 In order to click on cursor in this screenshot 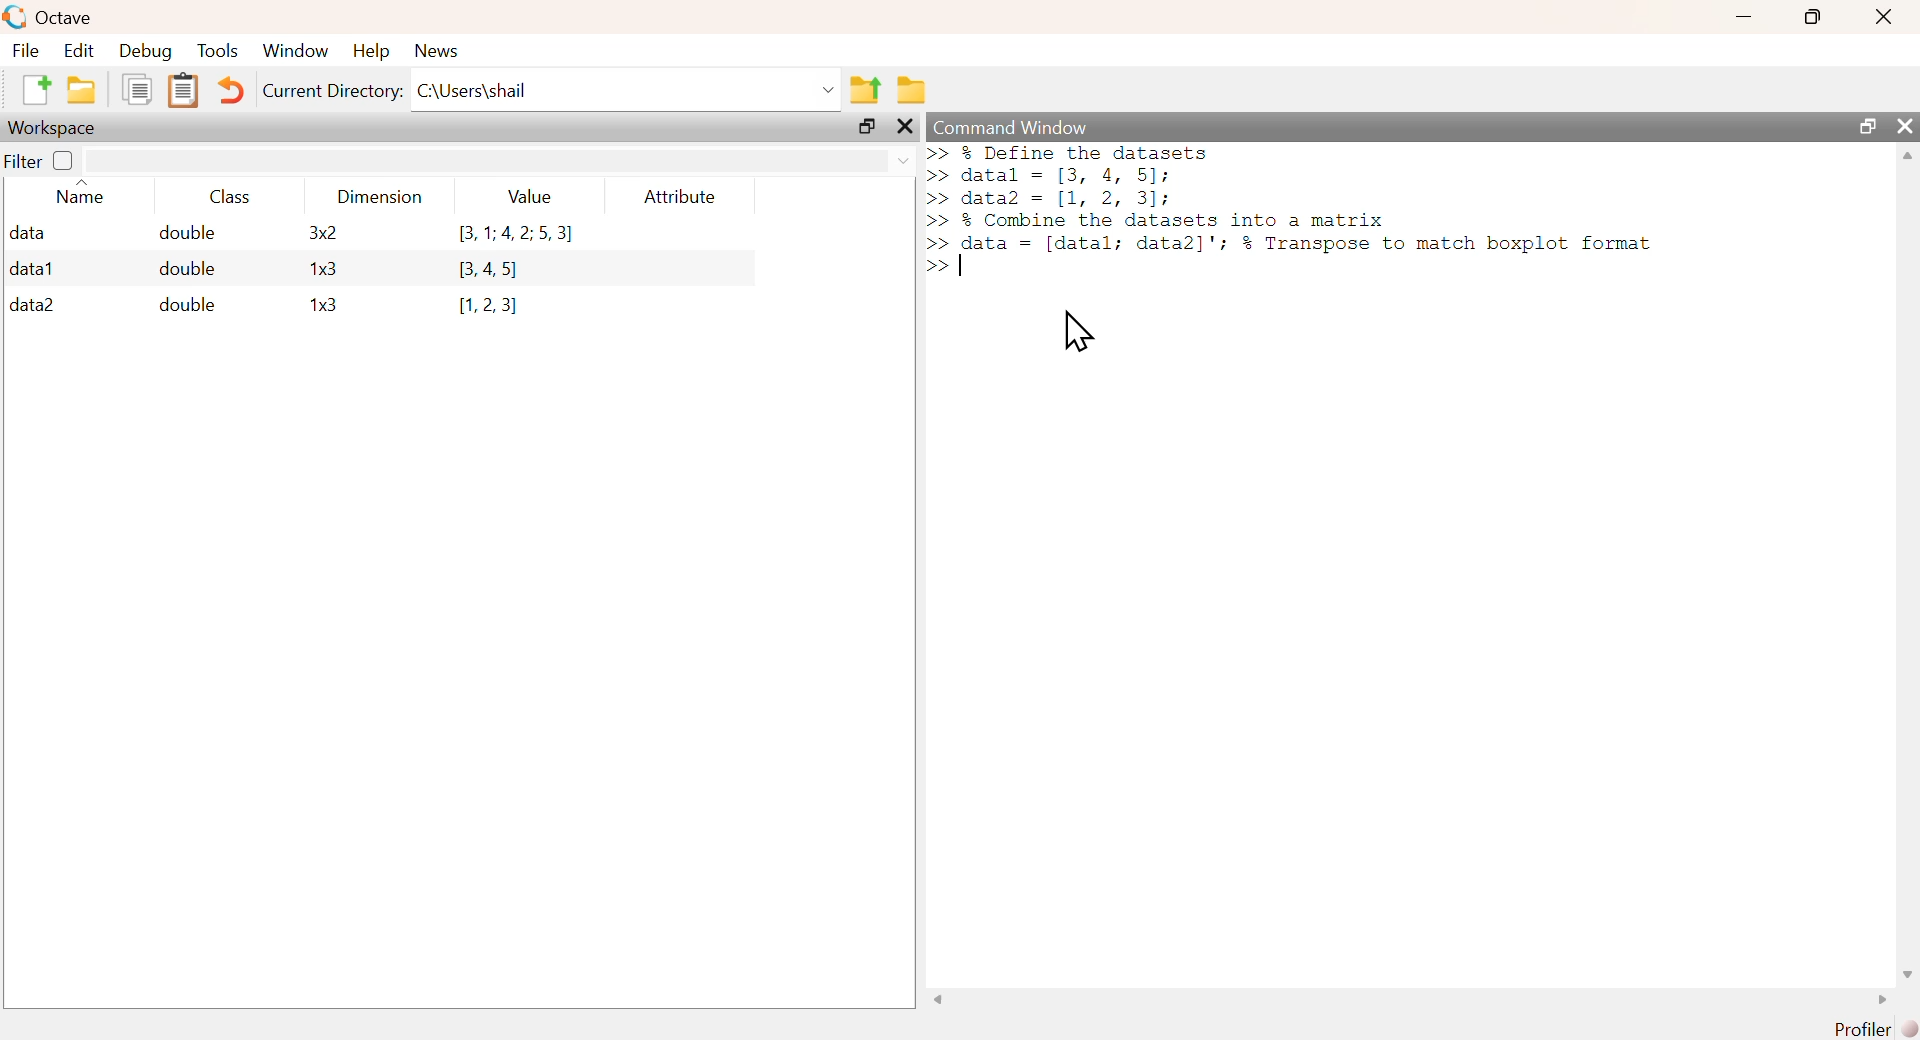, I will do `click(1074, 333)`.